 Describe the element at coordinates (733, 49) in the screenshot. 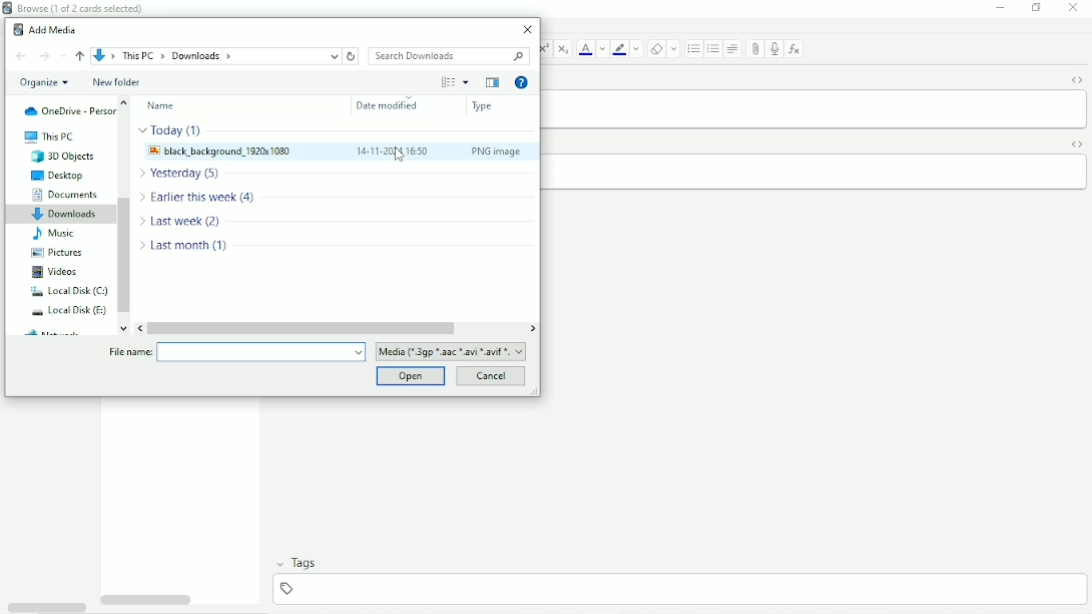

I see `Alignment` at that location.